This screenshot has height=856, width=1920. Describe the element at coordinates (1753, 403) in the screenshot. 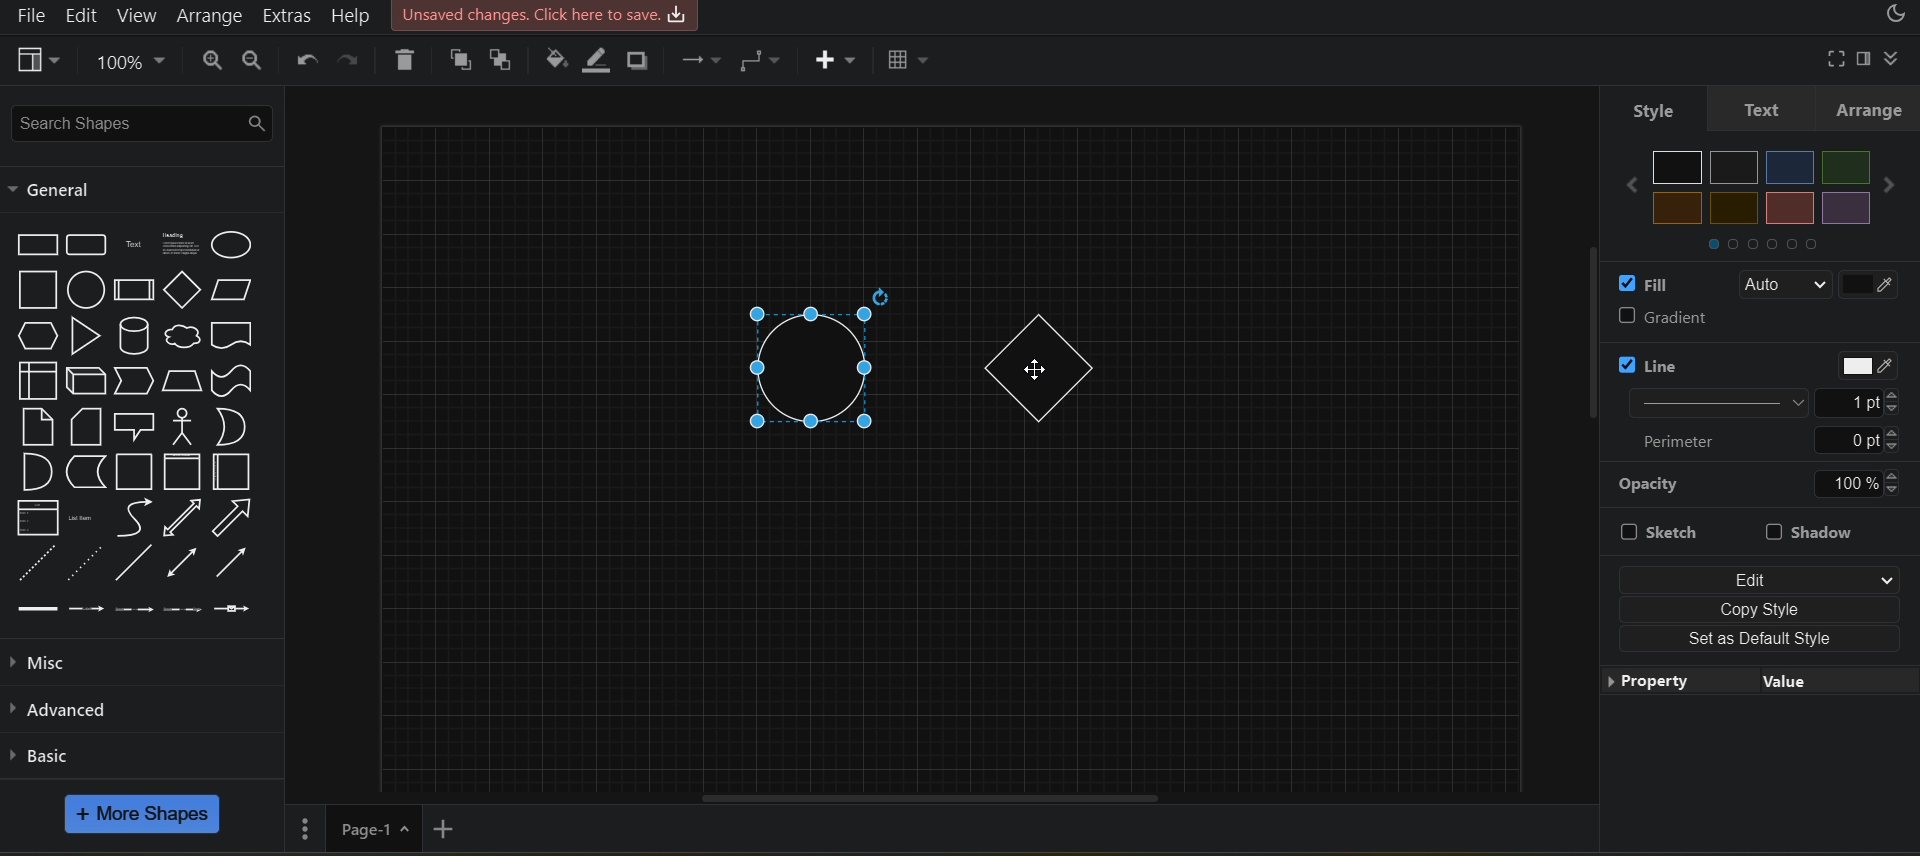

I see `Line width` at that location.